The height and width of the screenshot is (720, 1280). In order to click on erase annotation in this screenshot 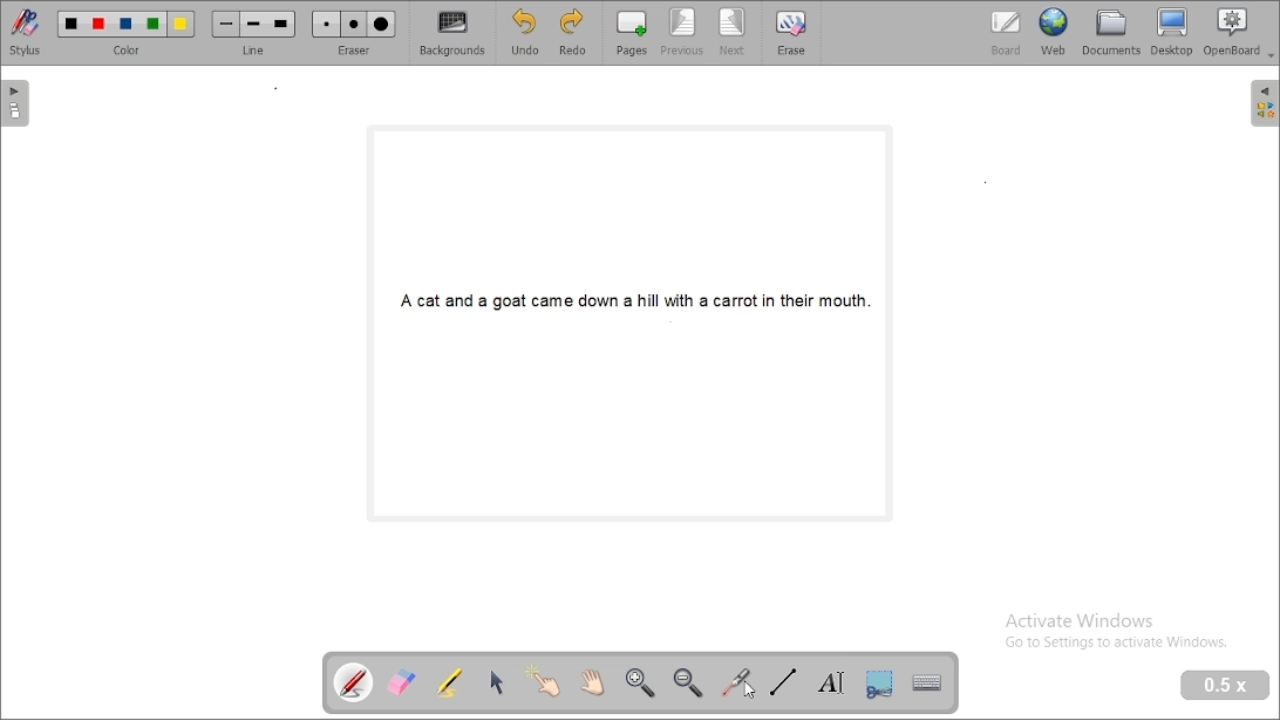, I will do `click(402, 682)`.